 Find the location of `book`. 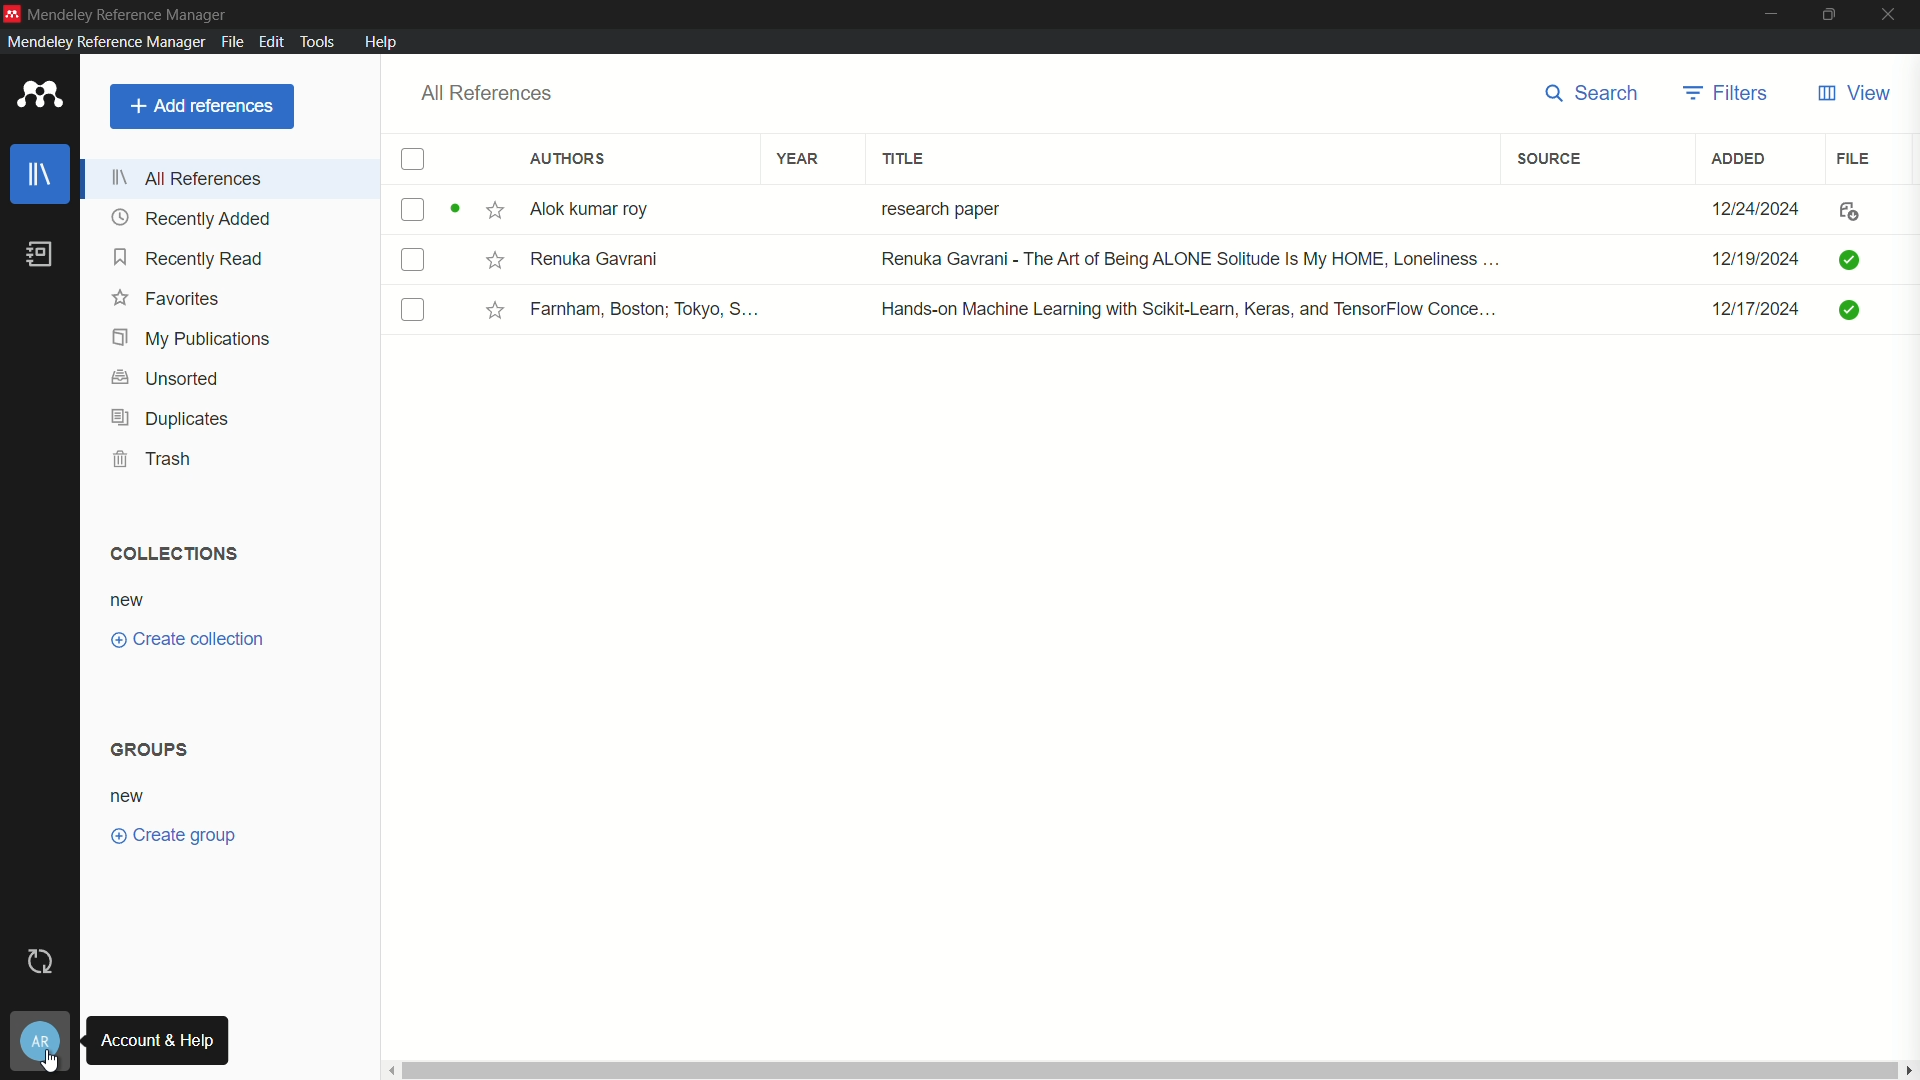

book is located at coordinates (41, 255).